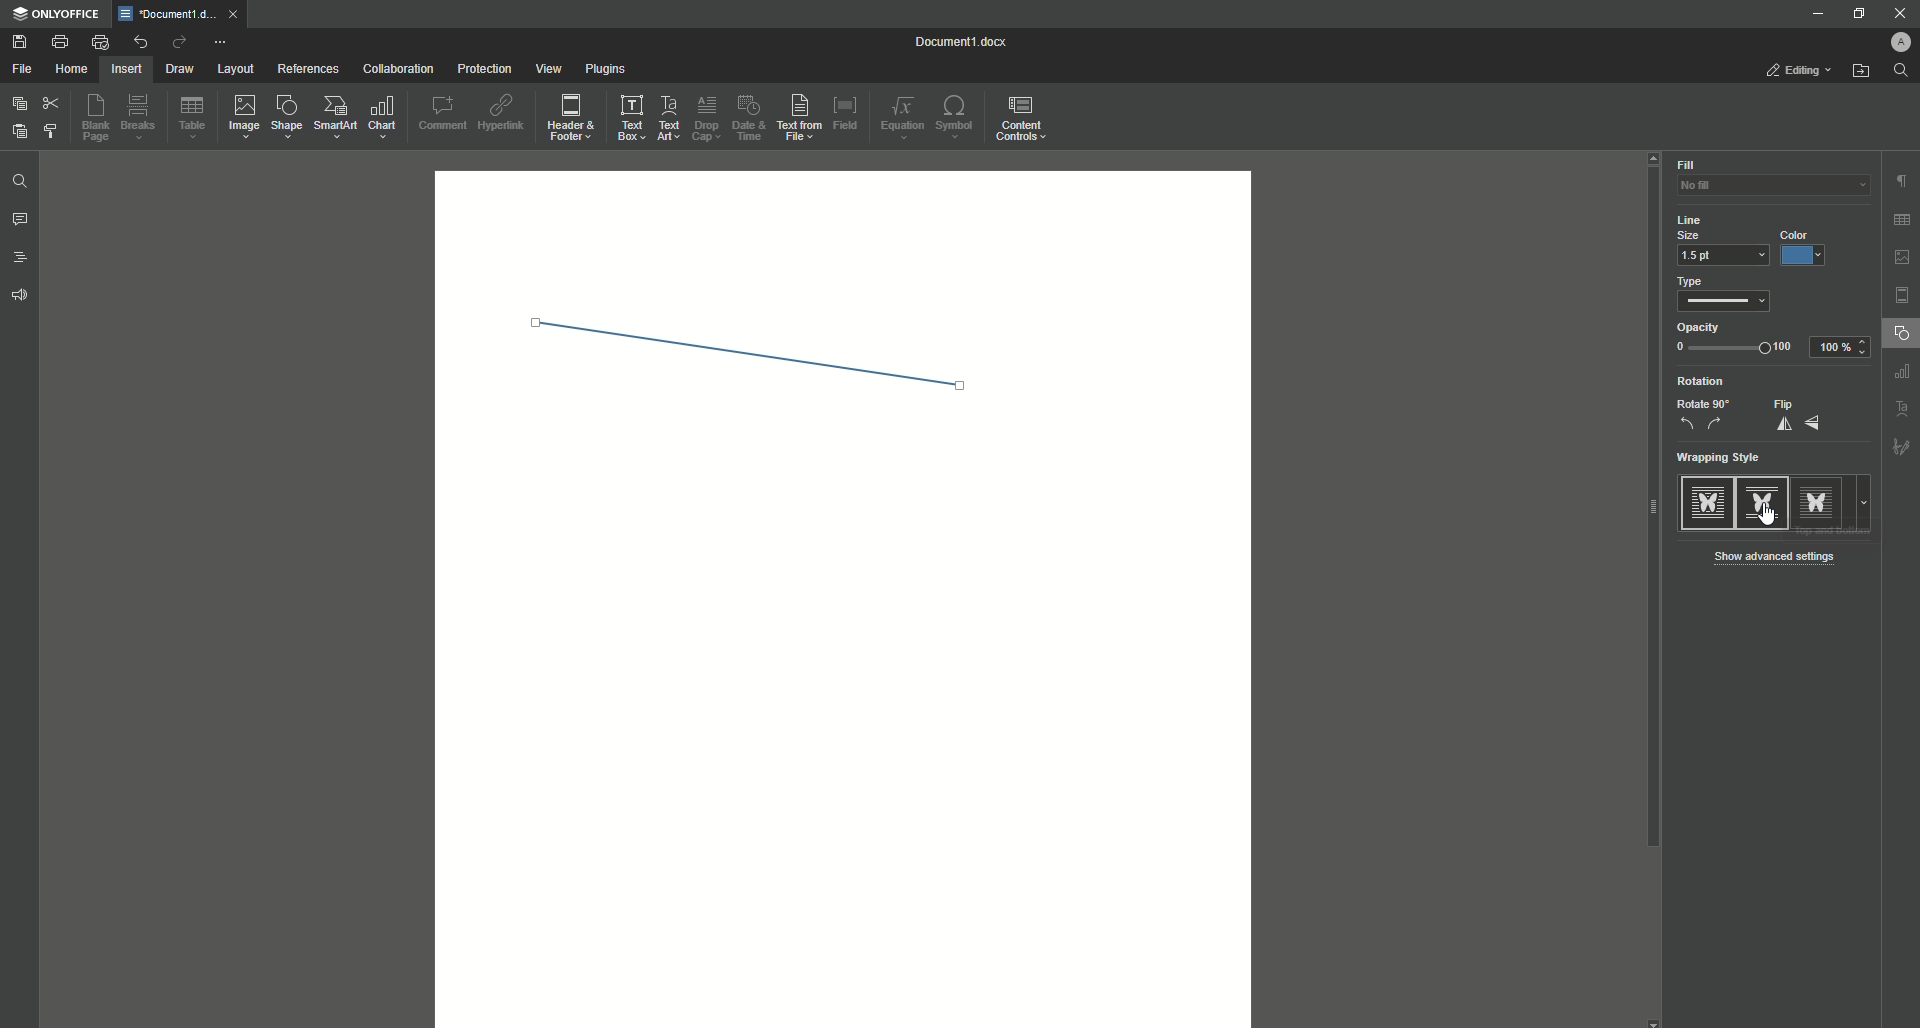 The width and height of the screenshot is (1920, 1028). What do you see at coordinates (573, 119) in the screenshot?
I see `Header and Footer` at bounding box center [573, 119].